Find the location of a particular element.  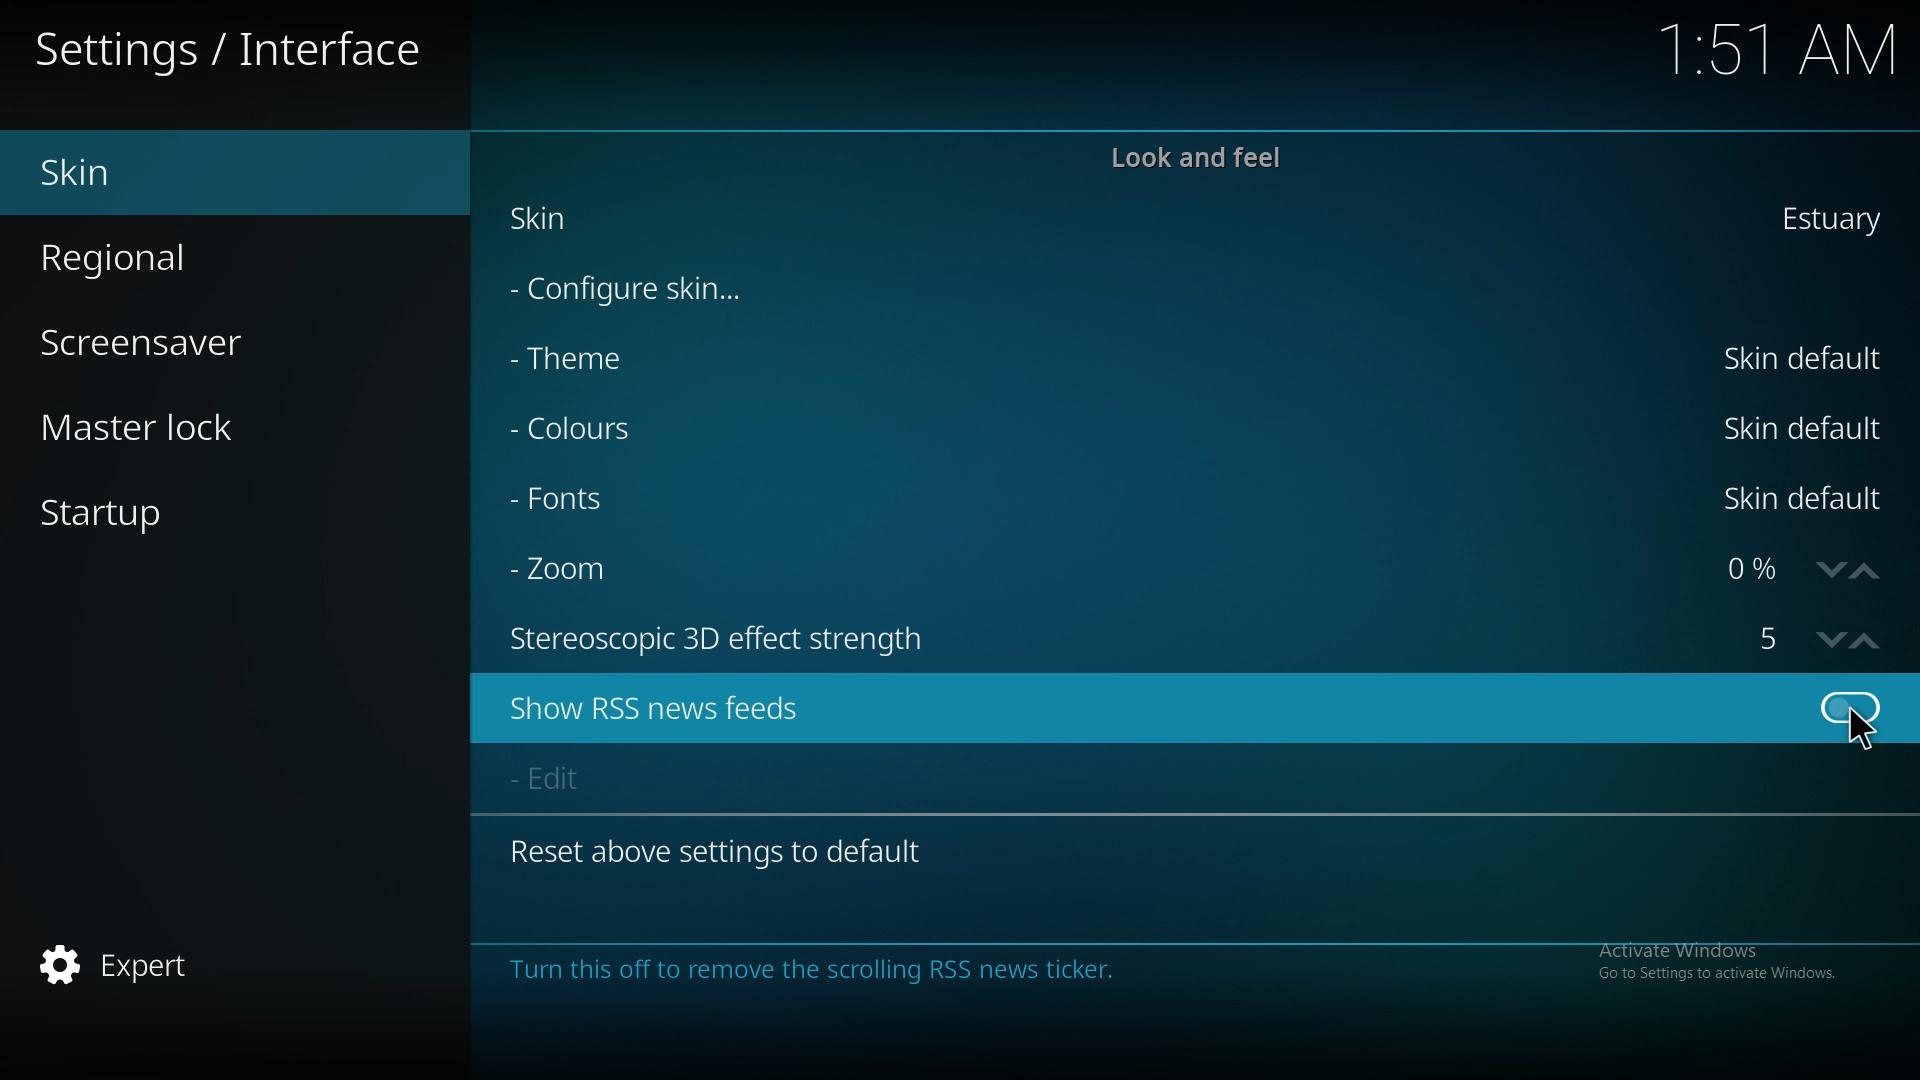

Cursor is located at coordinates (1863, 748).